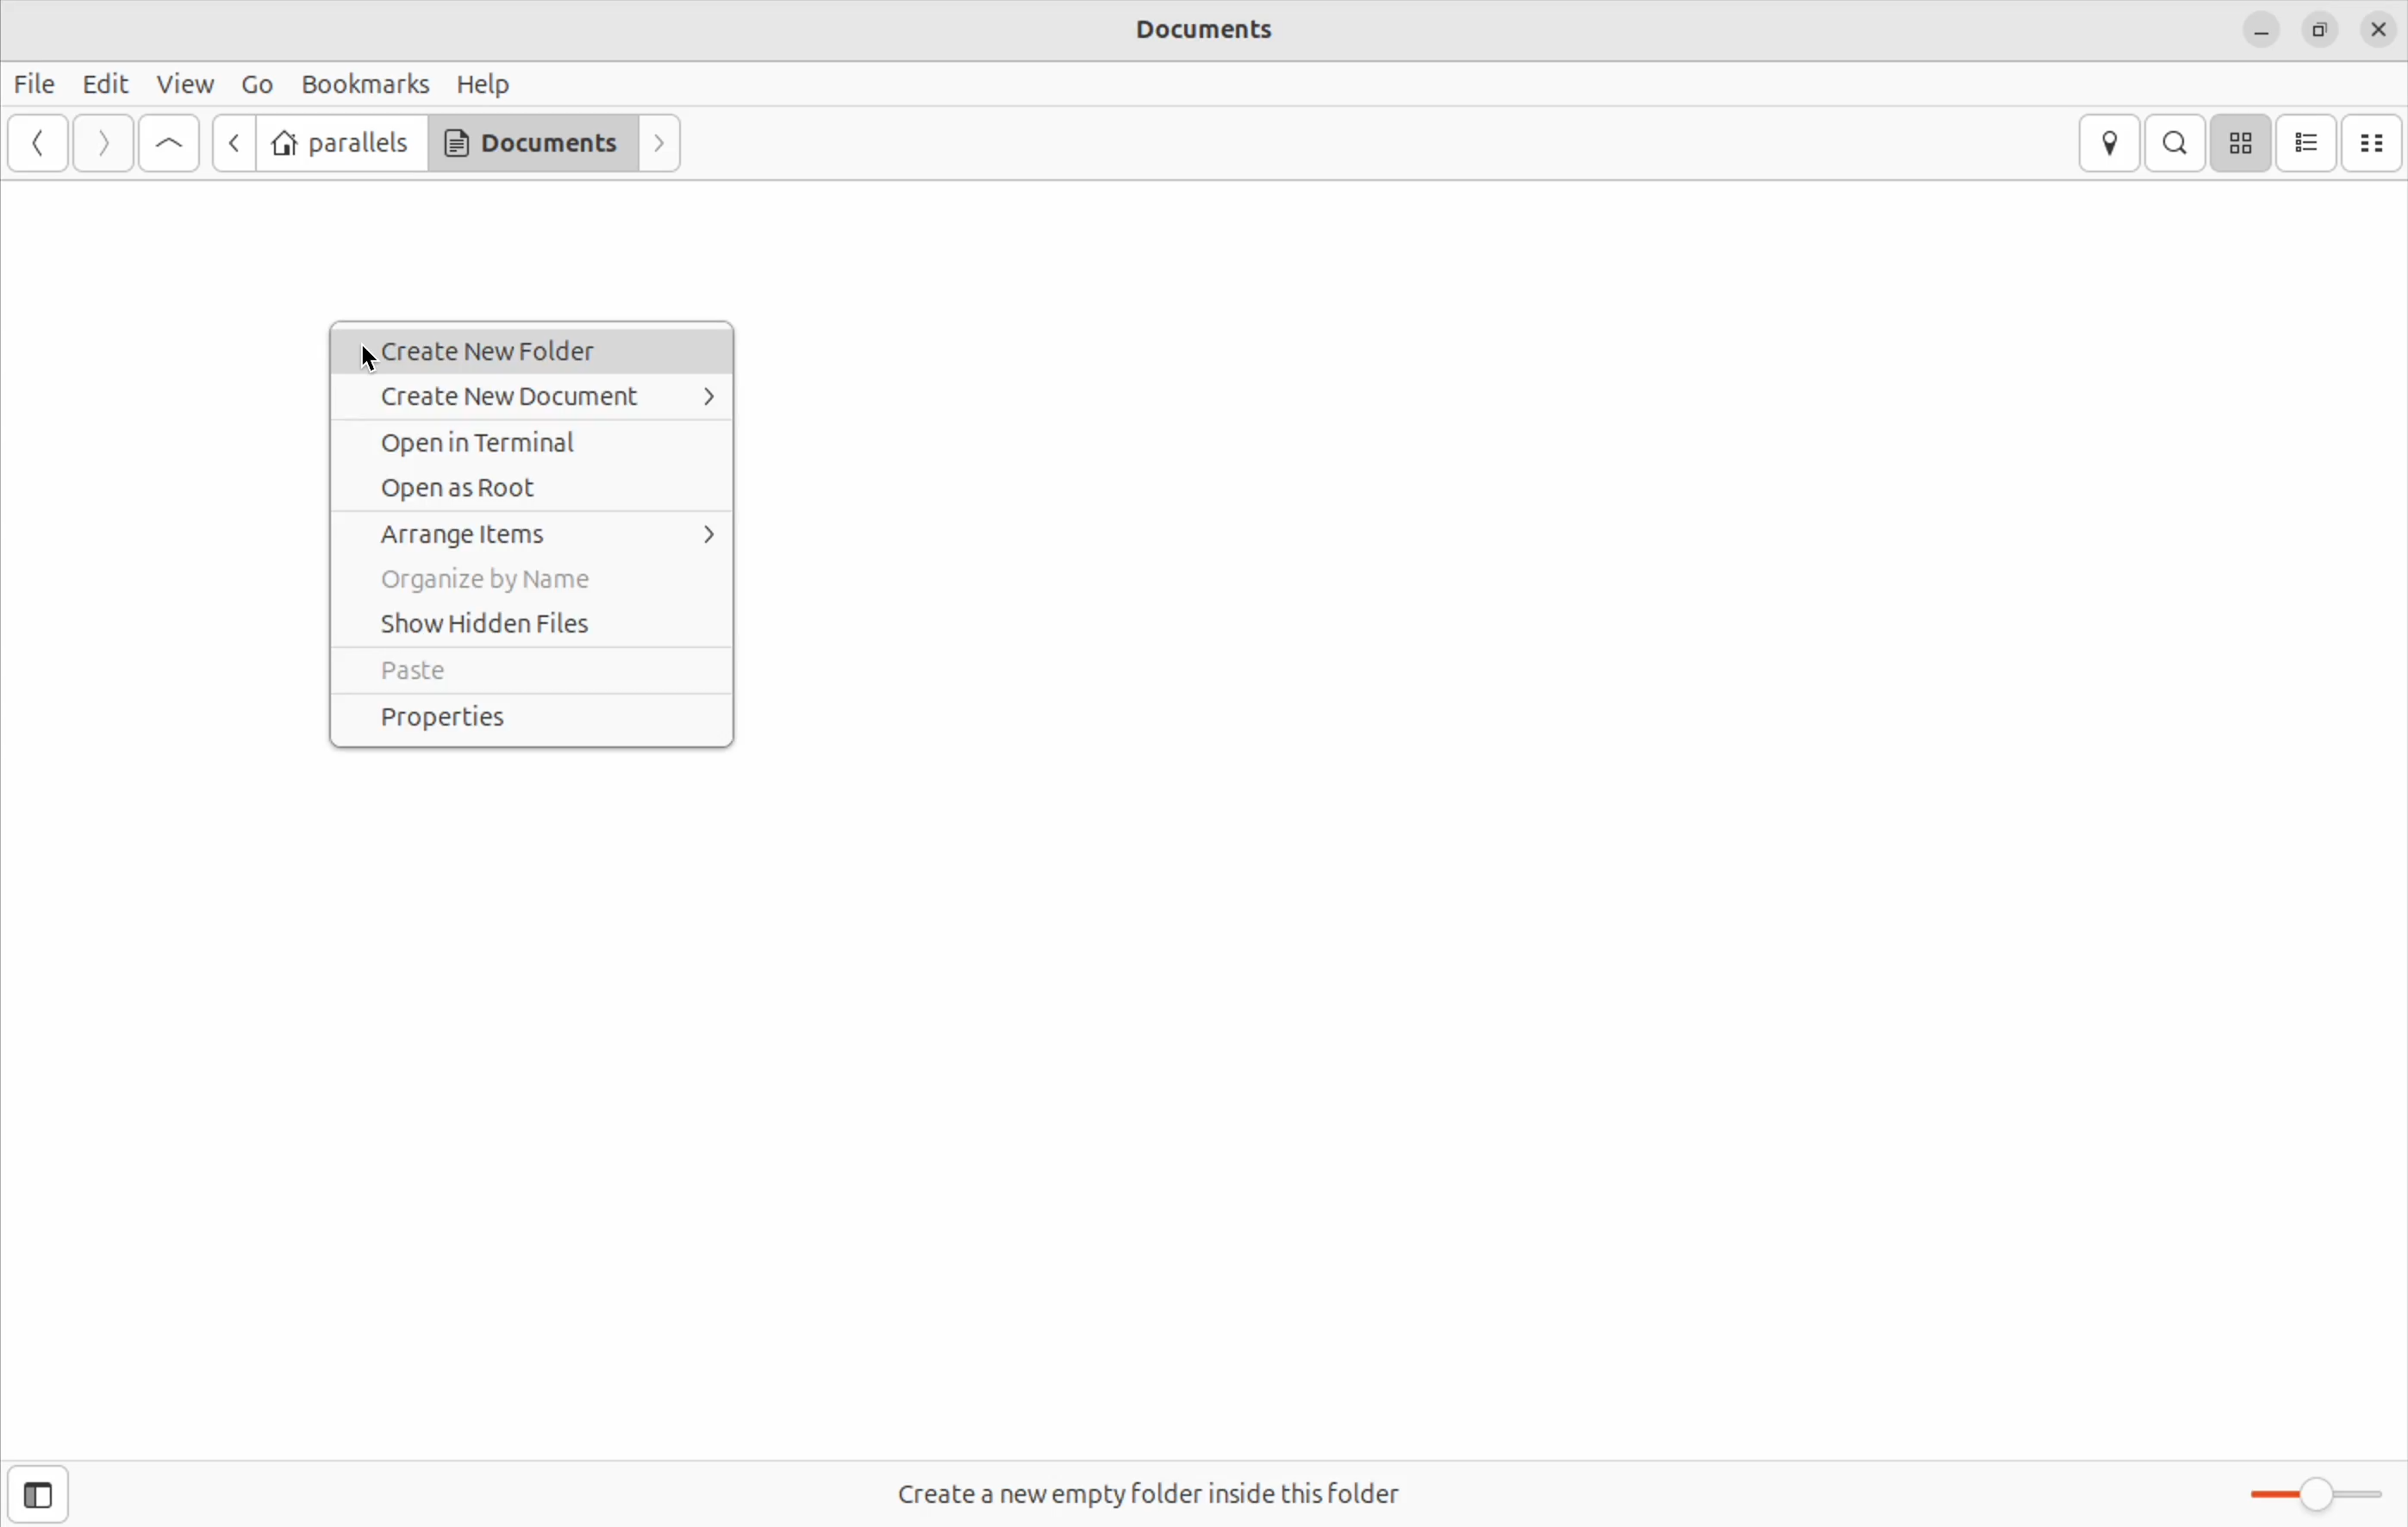 This screenshot has height=1527, width=2408. What do you see at coordinates (339, 141) in the screenshot?
I see `parallels` at bounding box center [339, 141].